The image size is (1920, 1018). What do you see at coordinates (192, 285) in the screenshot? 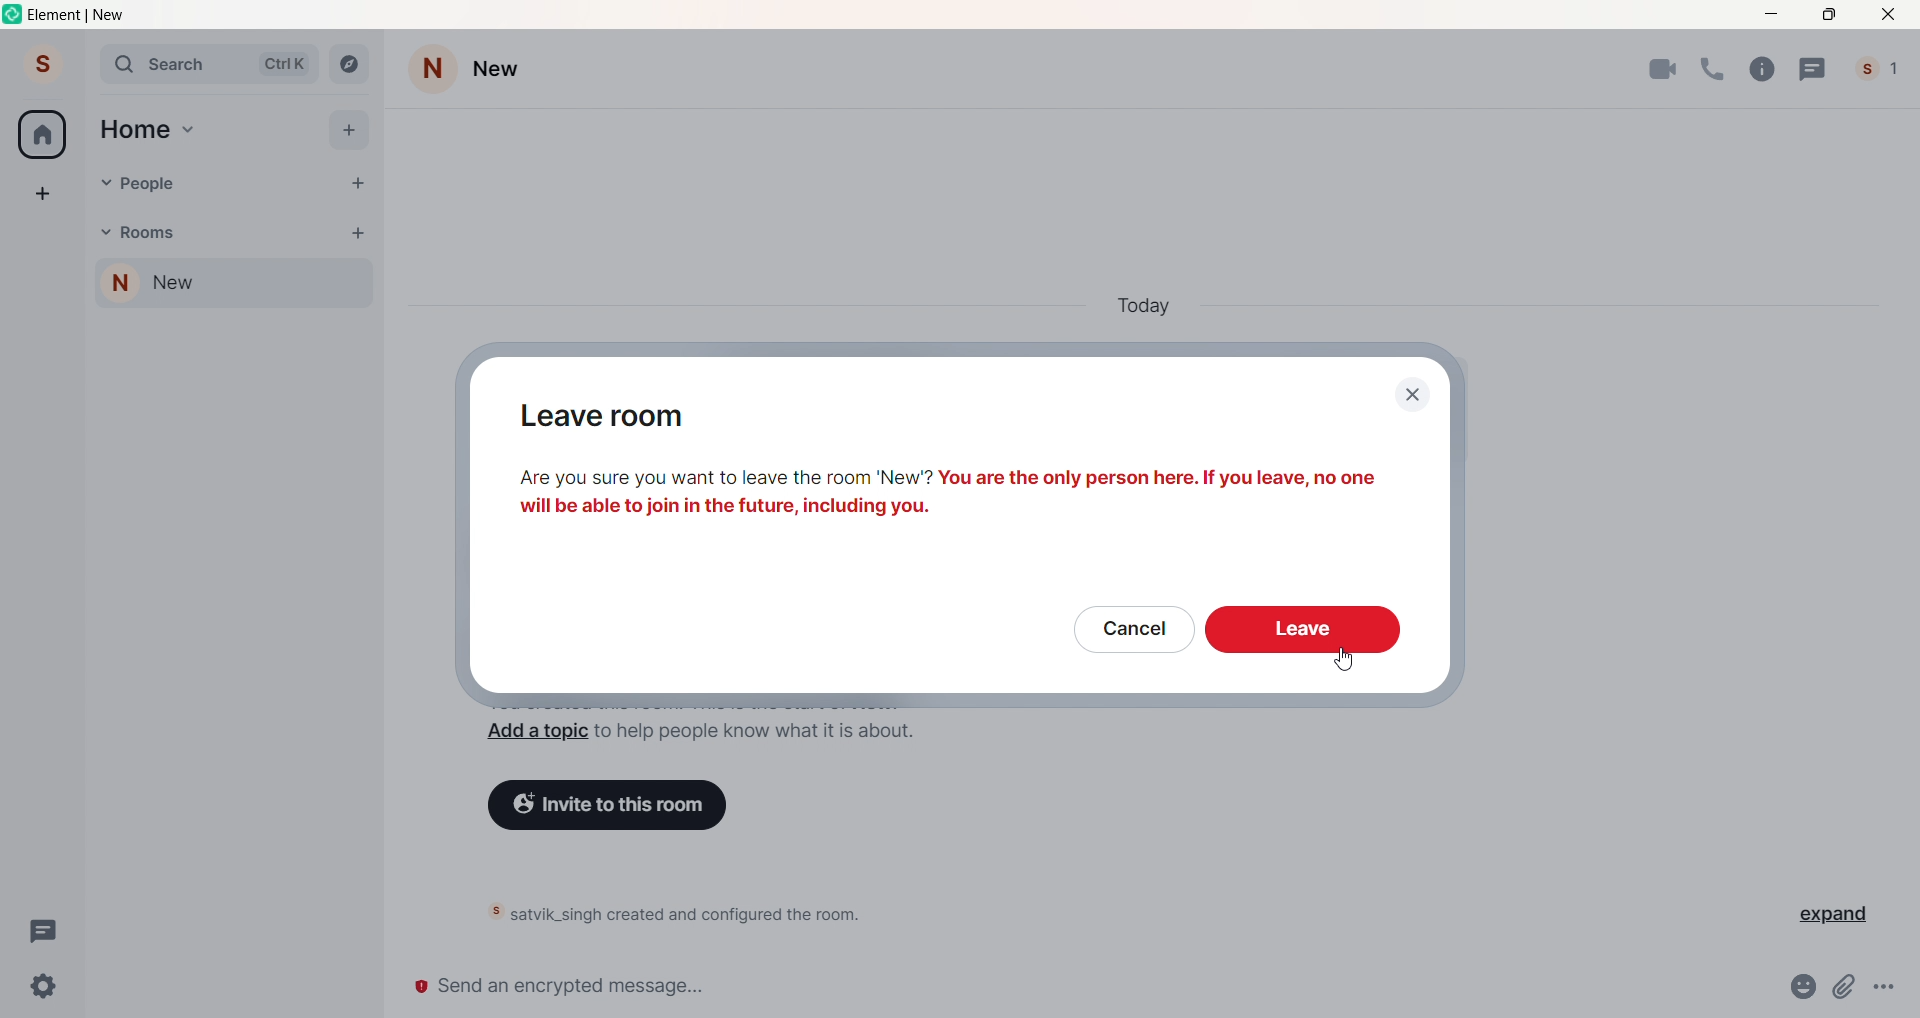
I see `new` at bounding box center [192, 285].